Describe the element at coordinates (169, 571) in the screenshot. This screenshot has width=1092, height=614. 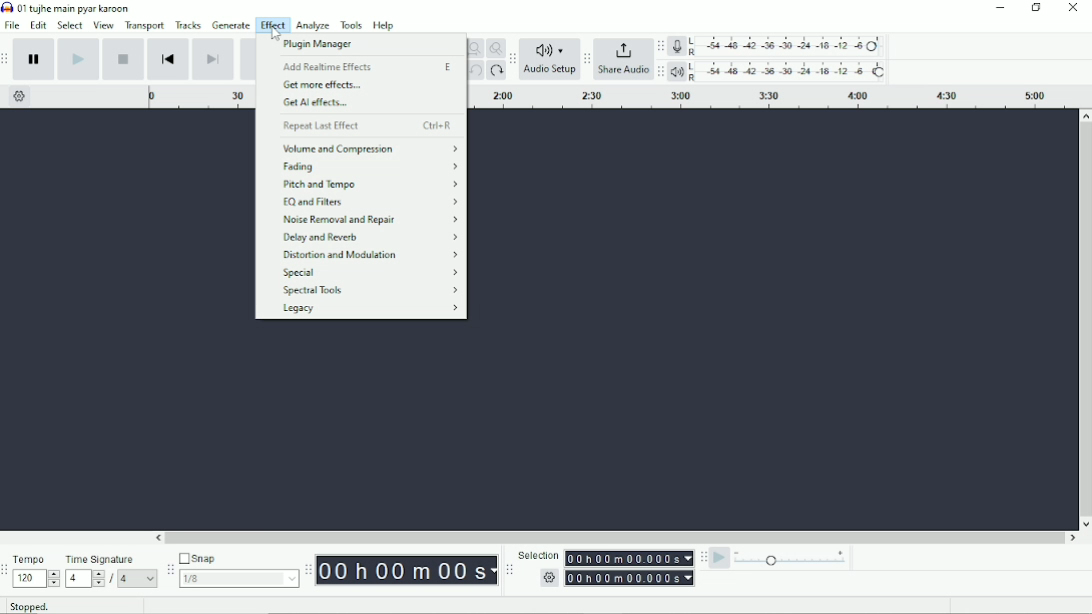
I see `Audacity snapping toolbar` at that location.